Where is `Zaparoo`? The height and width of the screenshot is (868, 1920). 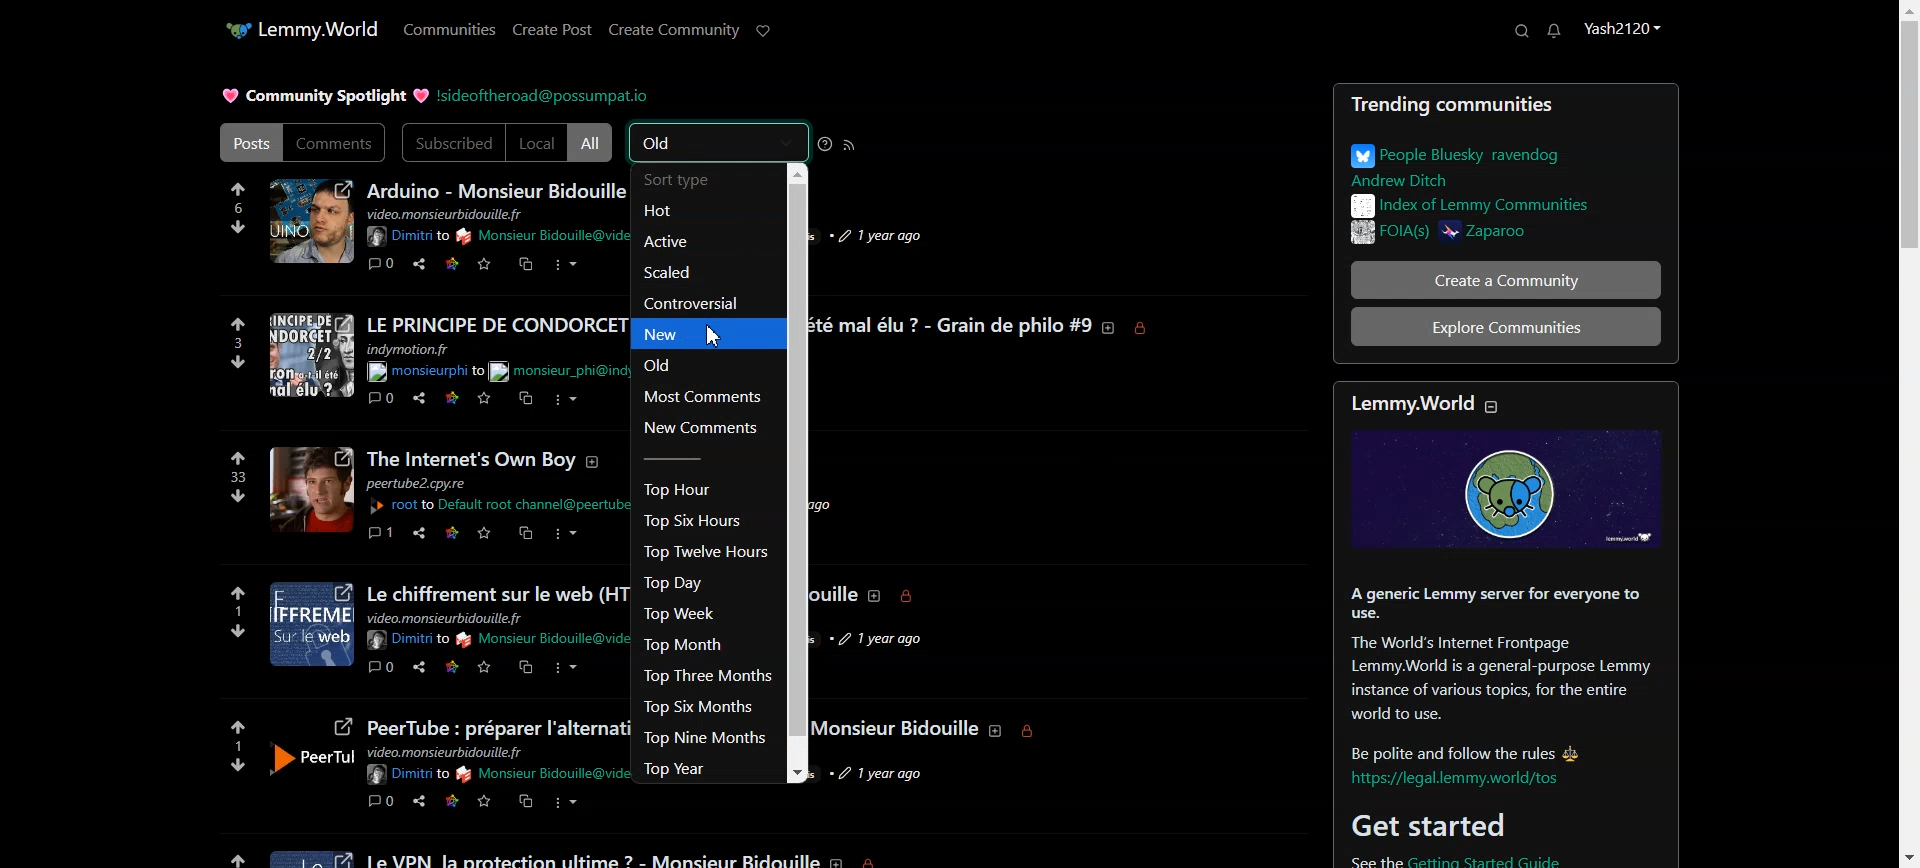
Zaparoo is located at coordinates (1547, 235).